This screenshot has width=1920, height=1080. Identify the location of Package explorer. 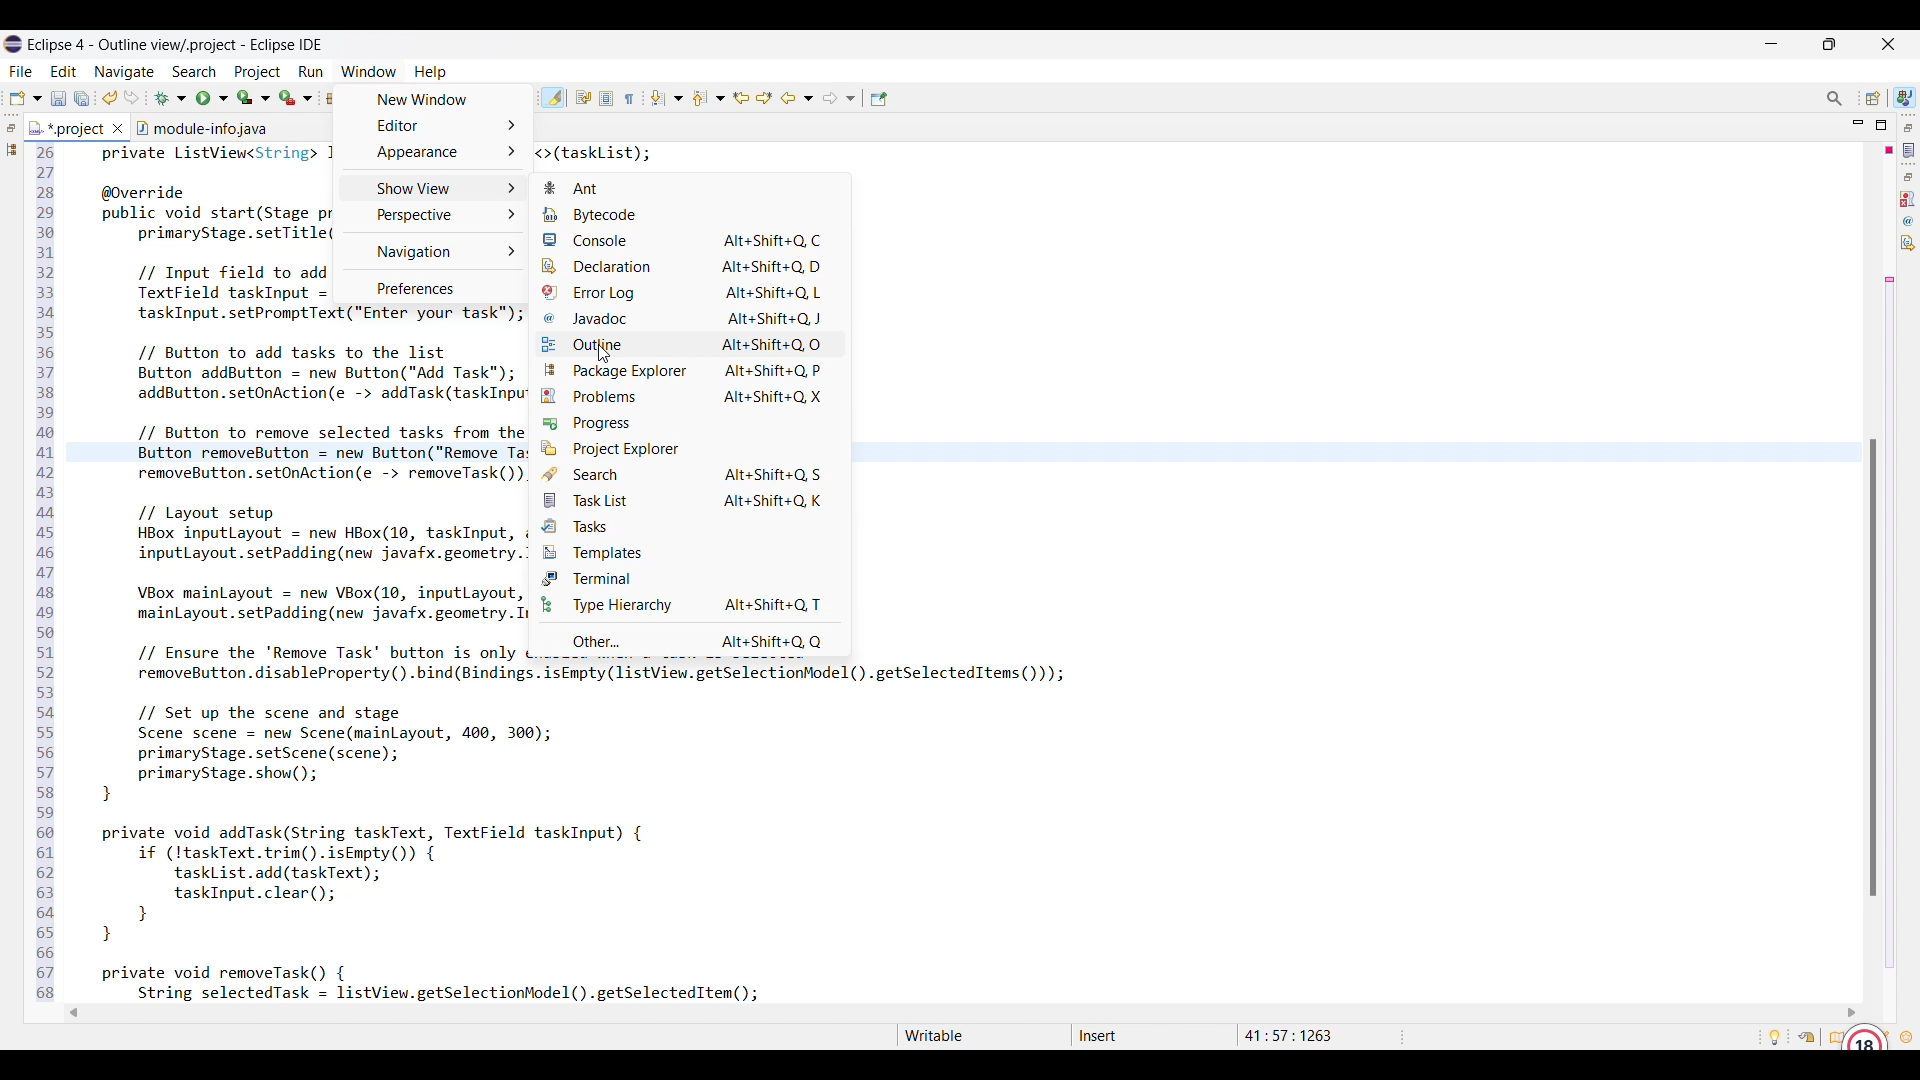
(688, 371).